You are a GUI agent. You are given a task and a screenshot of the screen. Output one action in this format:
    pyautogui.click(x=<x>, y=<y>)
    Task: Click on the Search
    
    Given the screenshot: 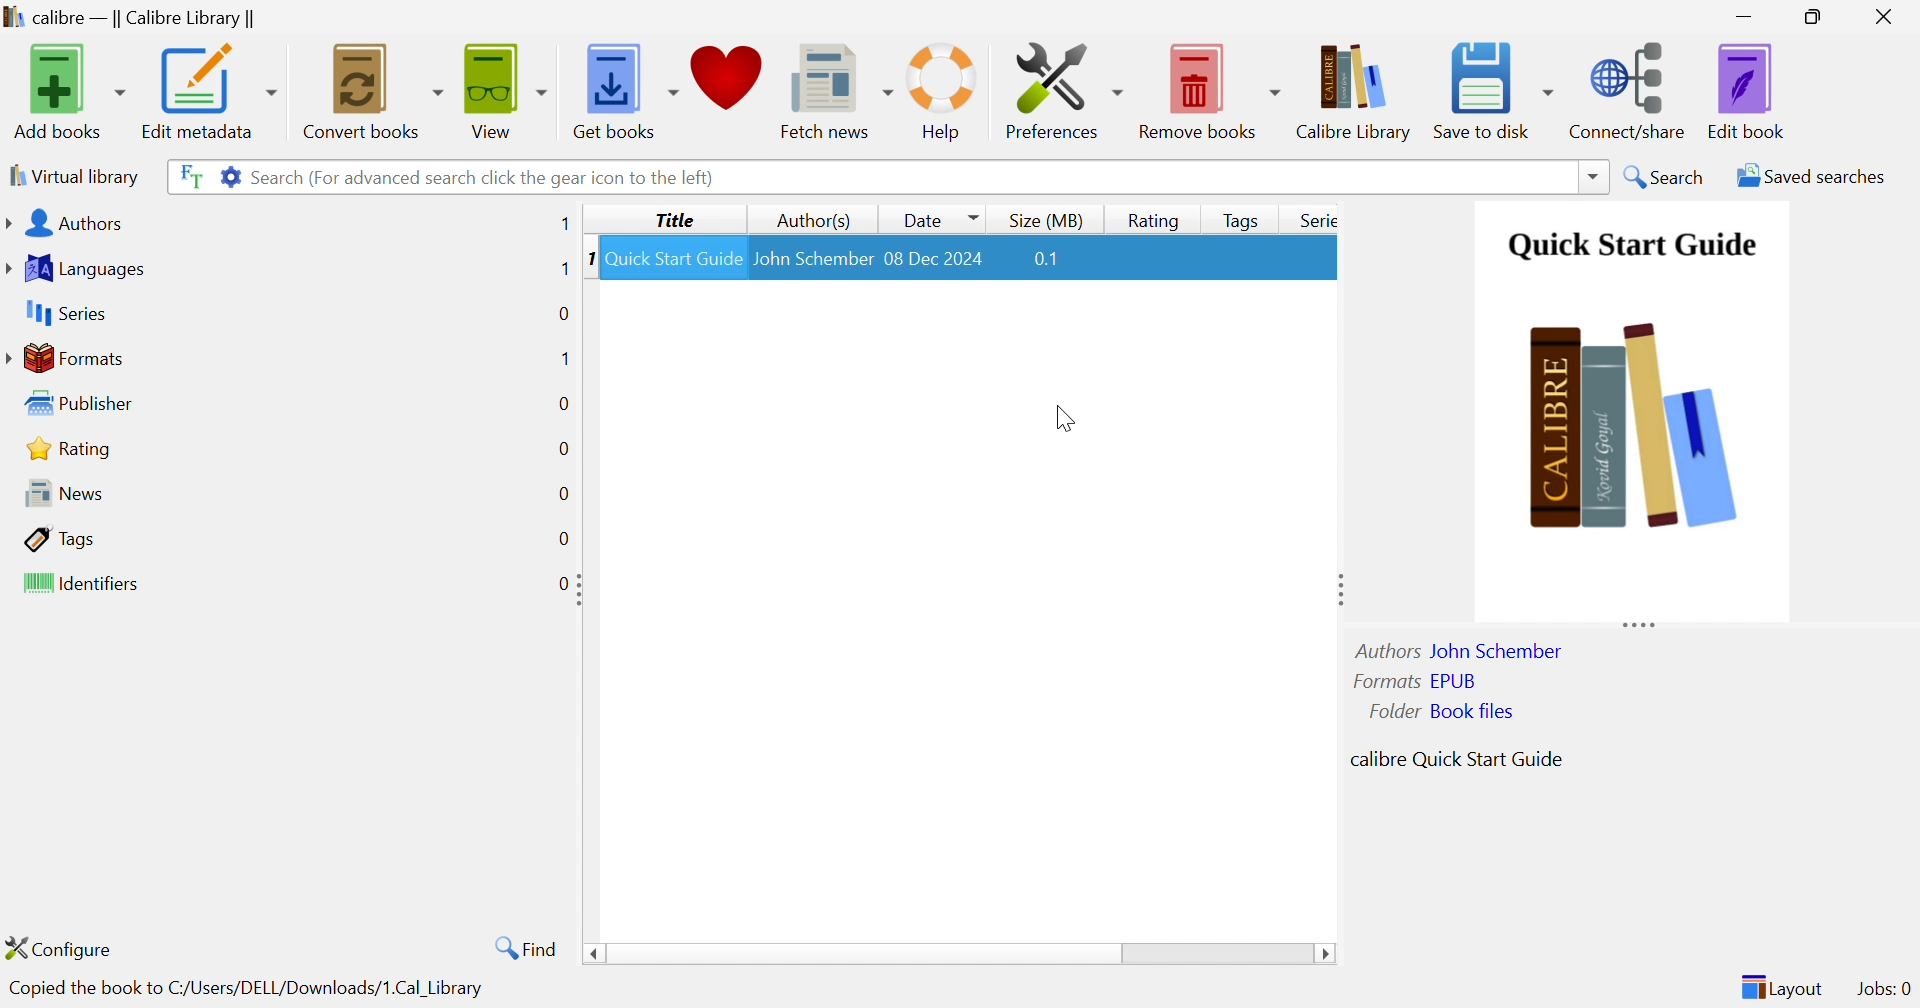 What is the action you would take?
    pyautogui.click(x=1666, y=175)
    